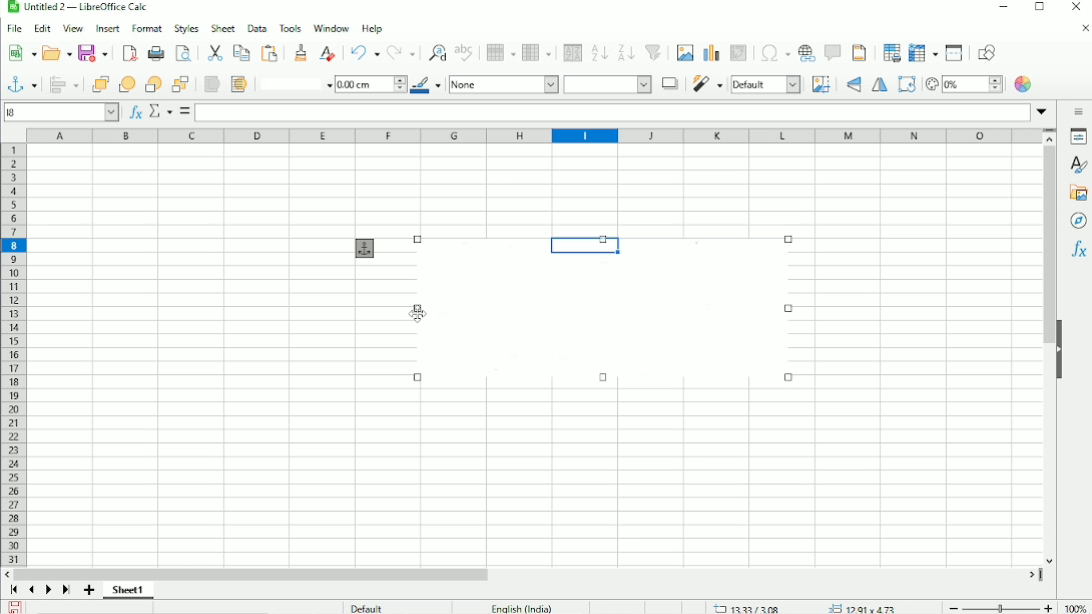 Image resolution: width=1092 pixels, height=614 pixels. What do you see at coordinates (32, 589) in the screenshot?
I see `Scroll to previous sheet` at bounding box center [32, 589].